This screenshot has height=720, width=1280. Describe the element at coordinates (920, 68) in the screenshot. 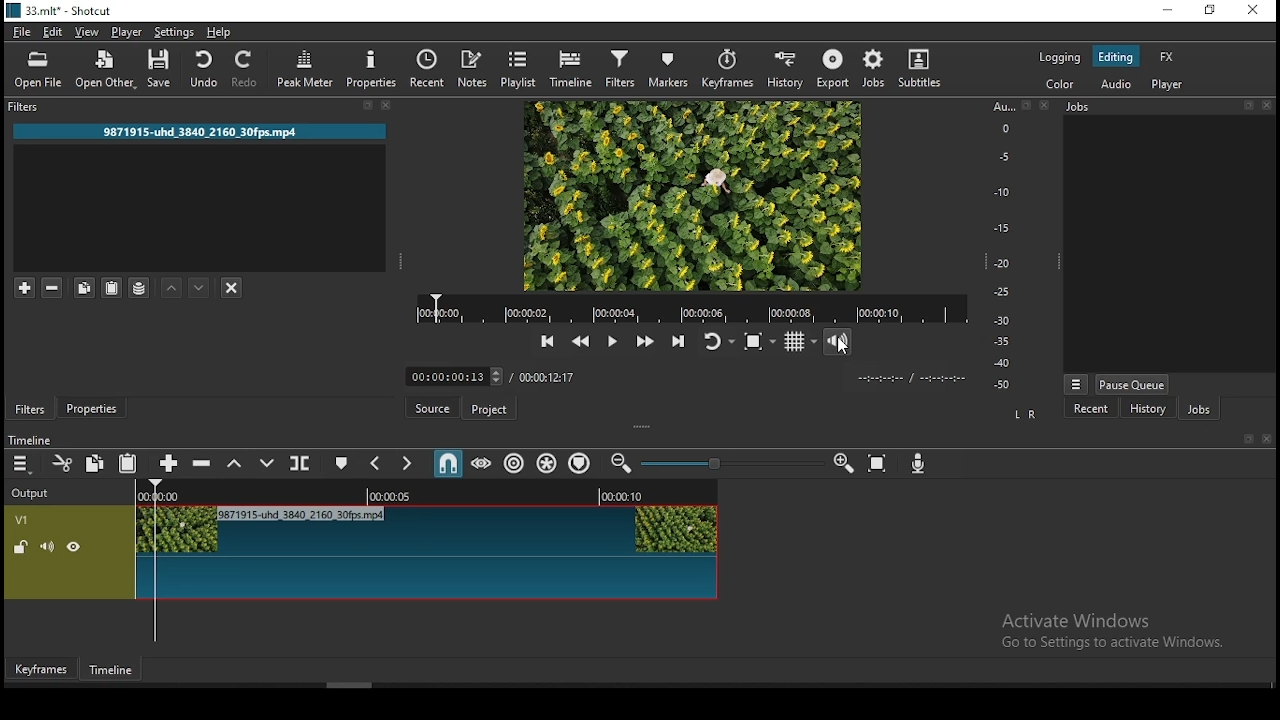

I see `subtitle` at that location.